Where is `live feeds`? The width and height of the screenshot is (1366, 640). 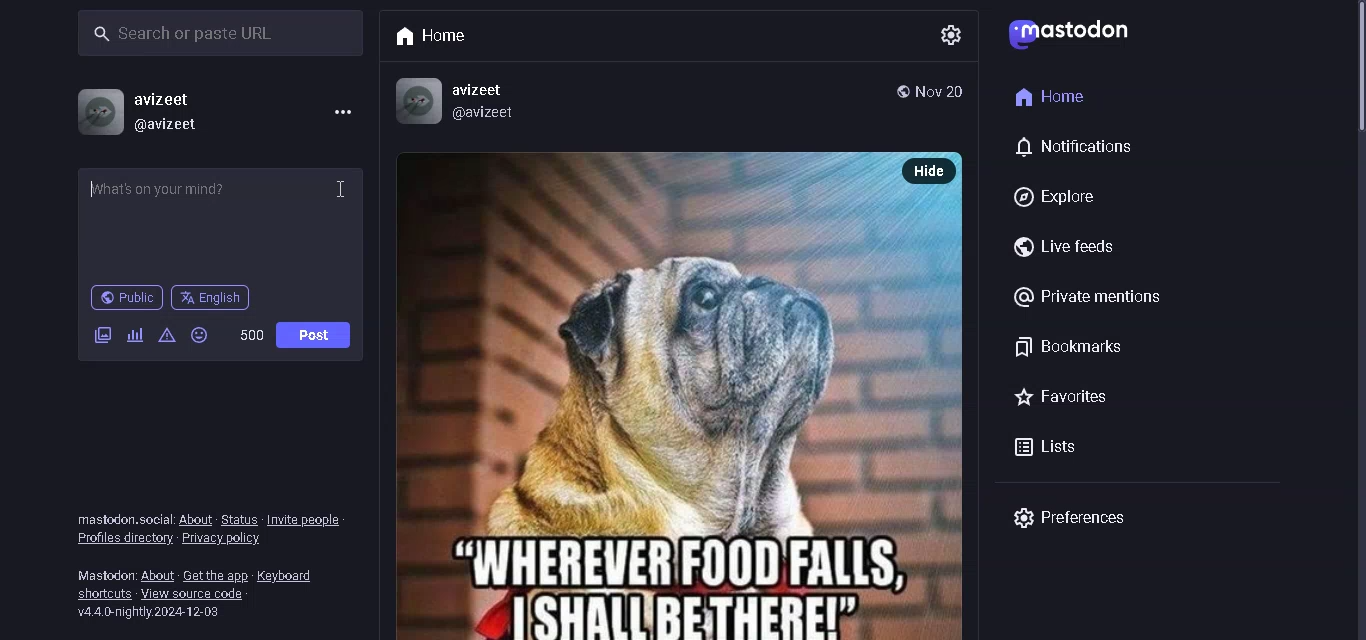 live feeds is located at coordinates (1066, 245).